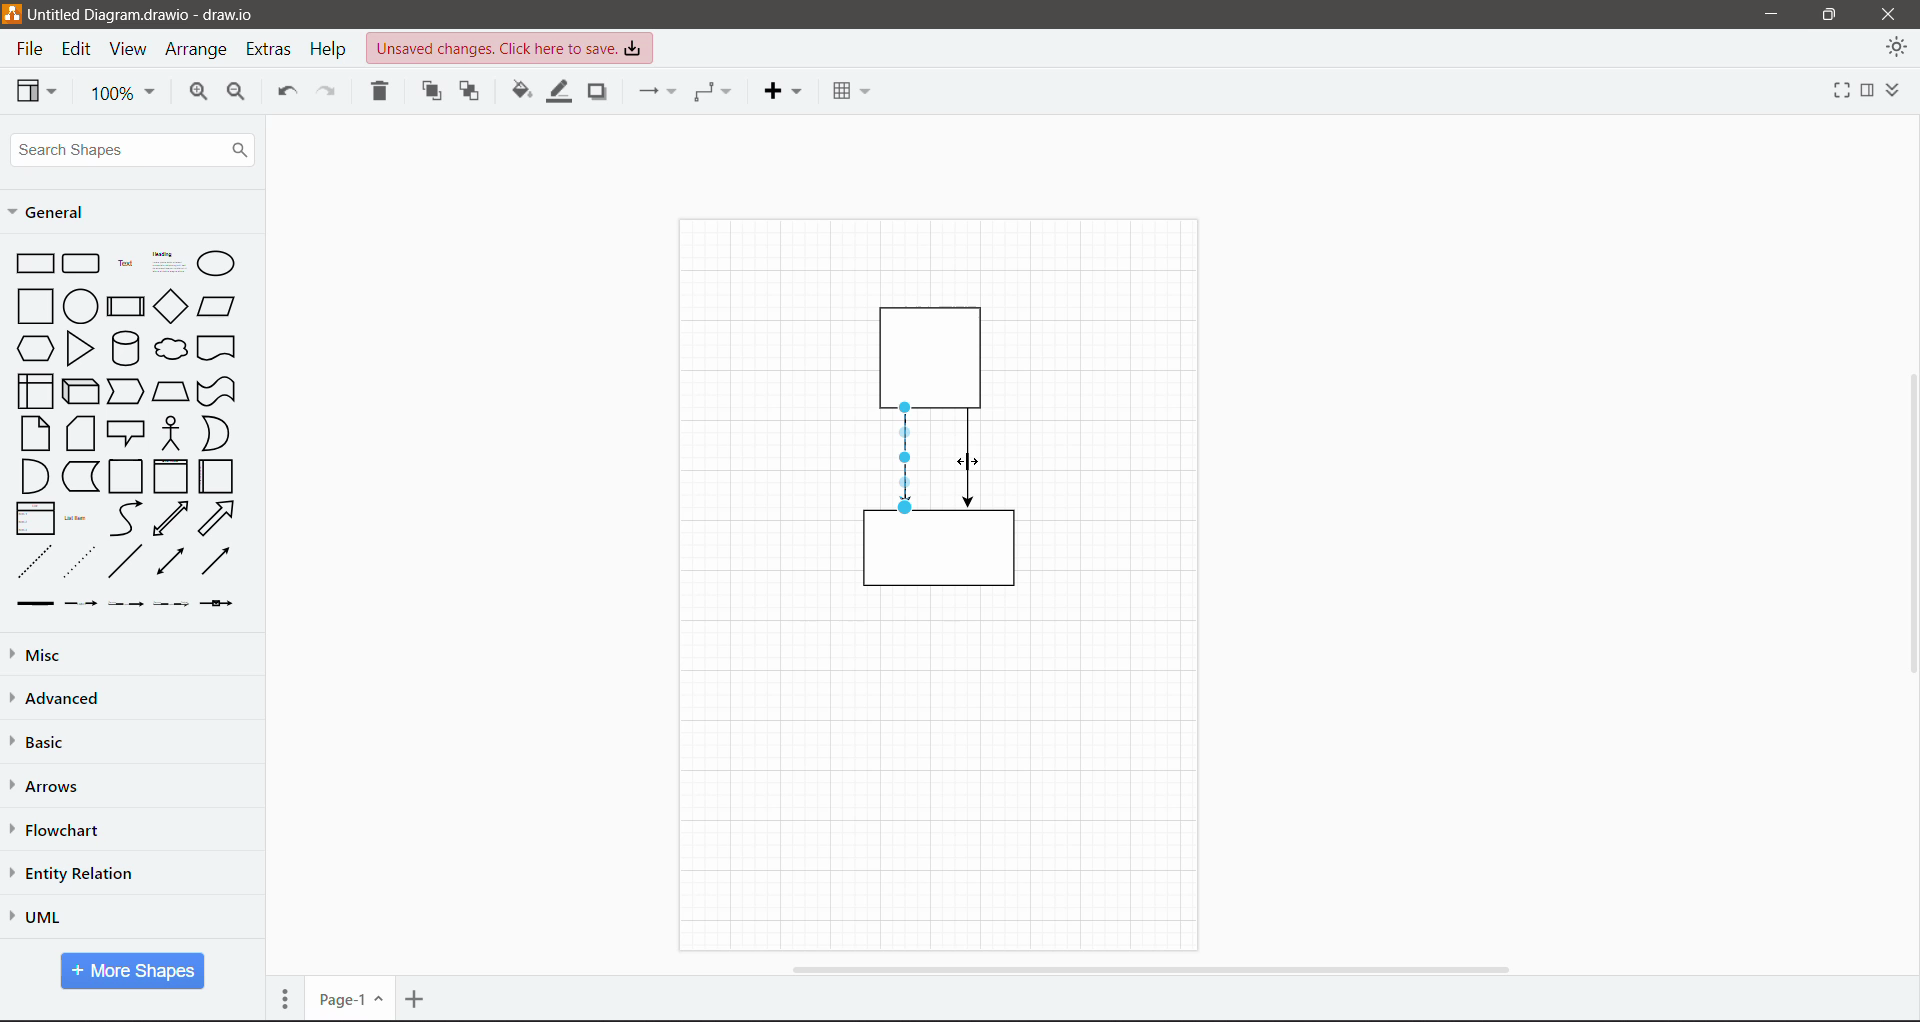 The height and width of the screenshot is (1022, 1920). I want to click on Diamond, so click(170, 306).